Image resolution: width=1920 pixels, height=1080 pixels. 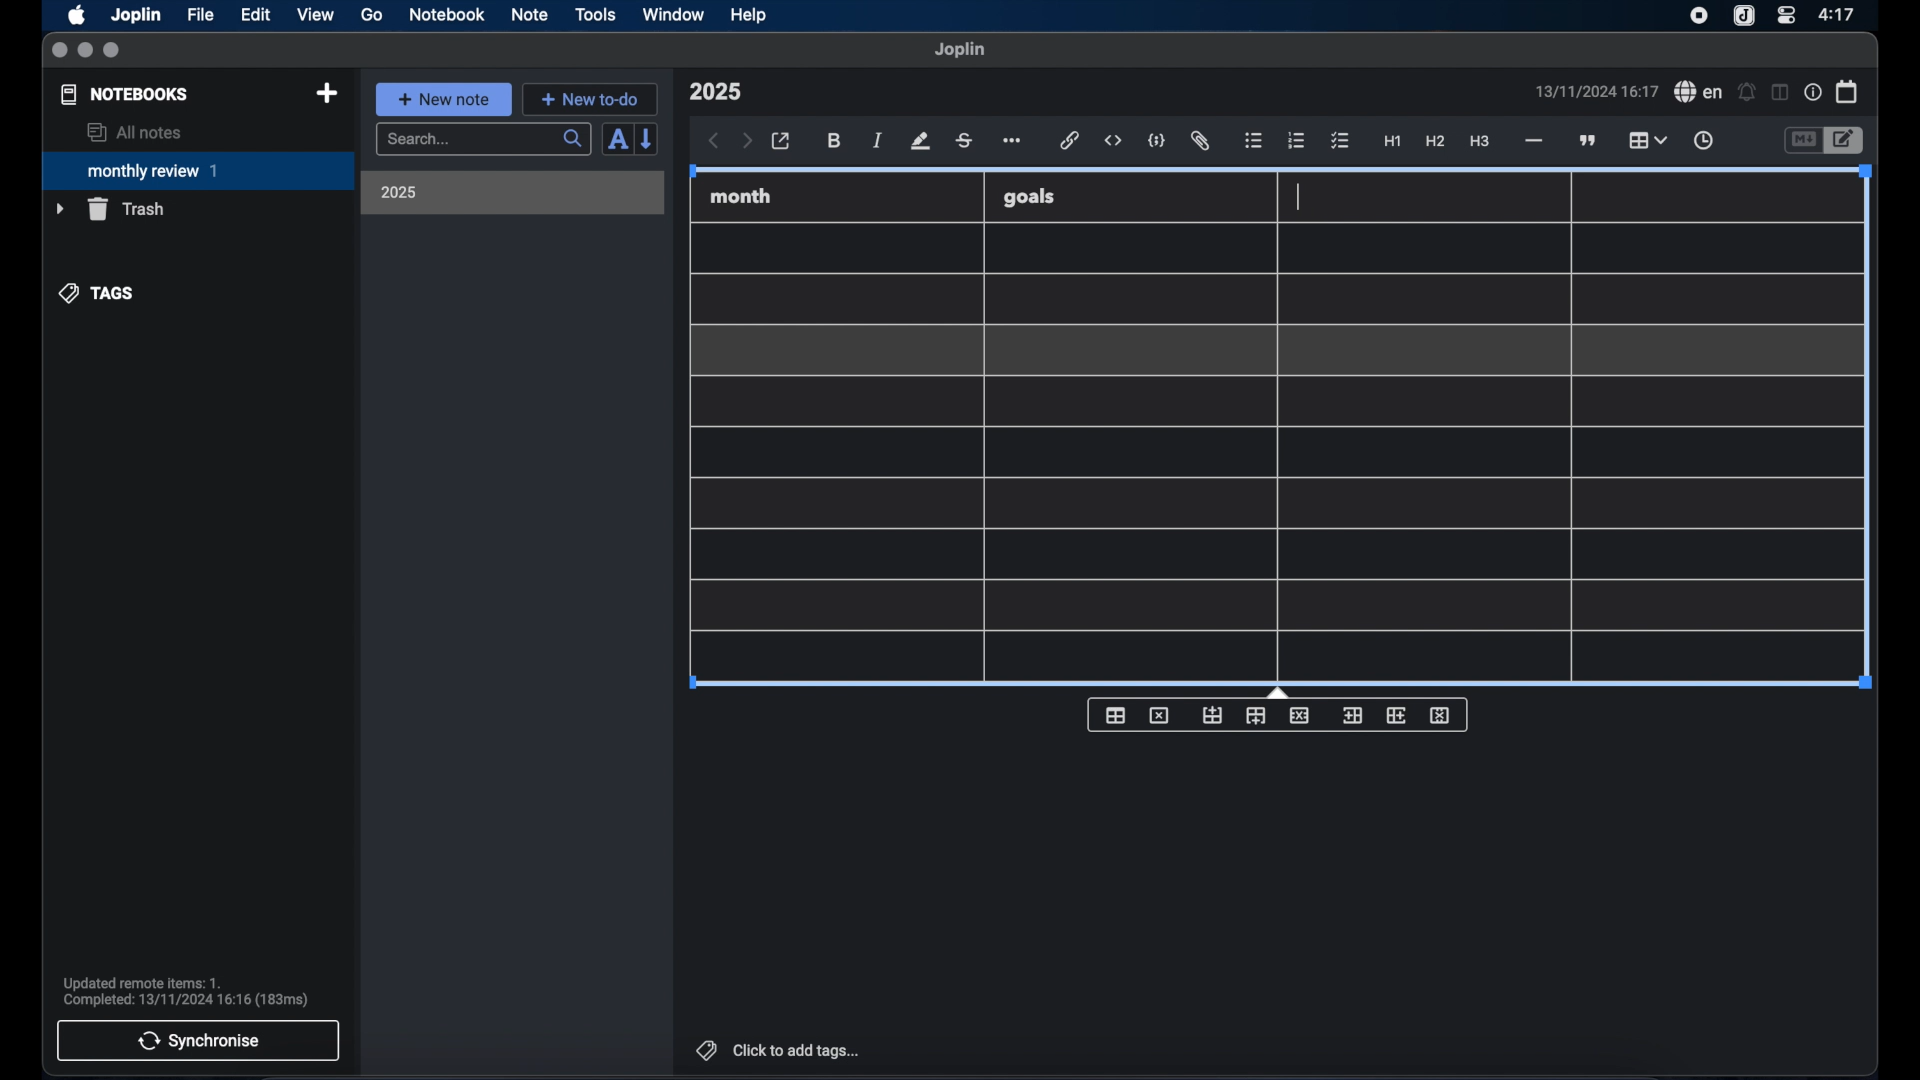 What do you see at coordinates (648, 138) in the screenshot?
I see `reverse sort order` at bounding box center [648, 138].